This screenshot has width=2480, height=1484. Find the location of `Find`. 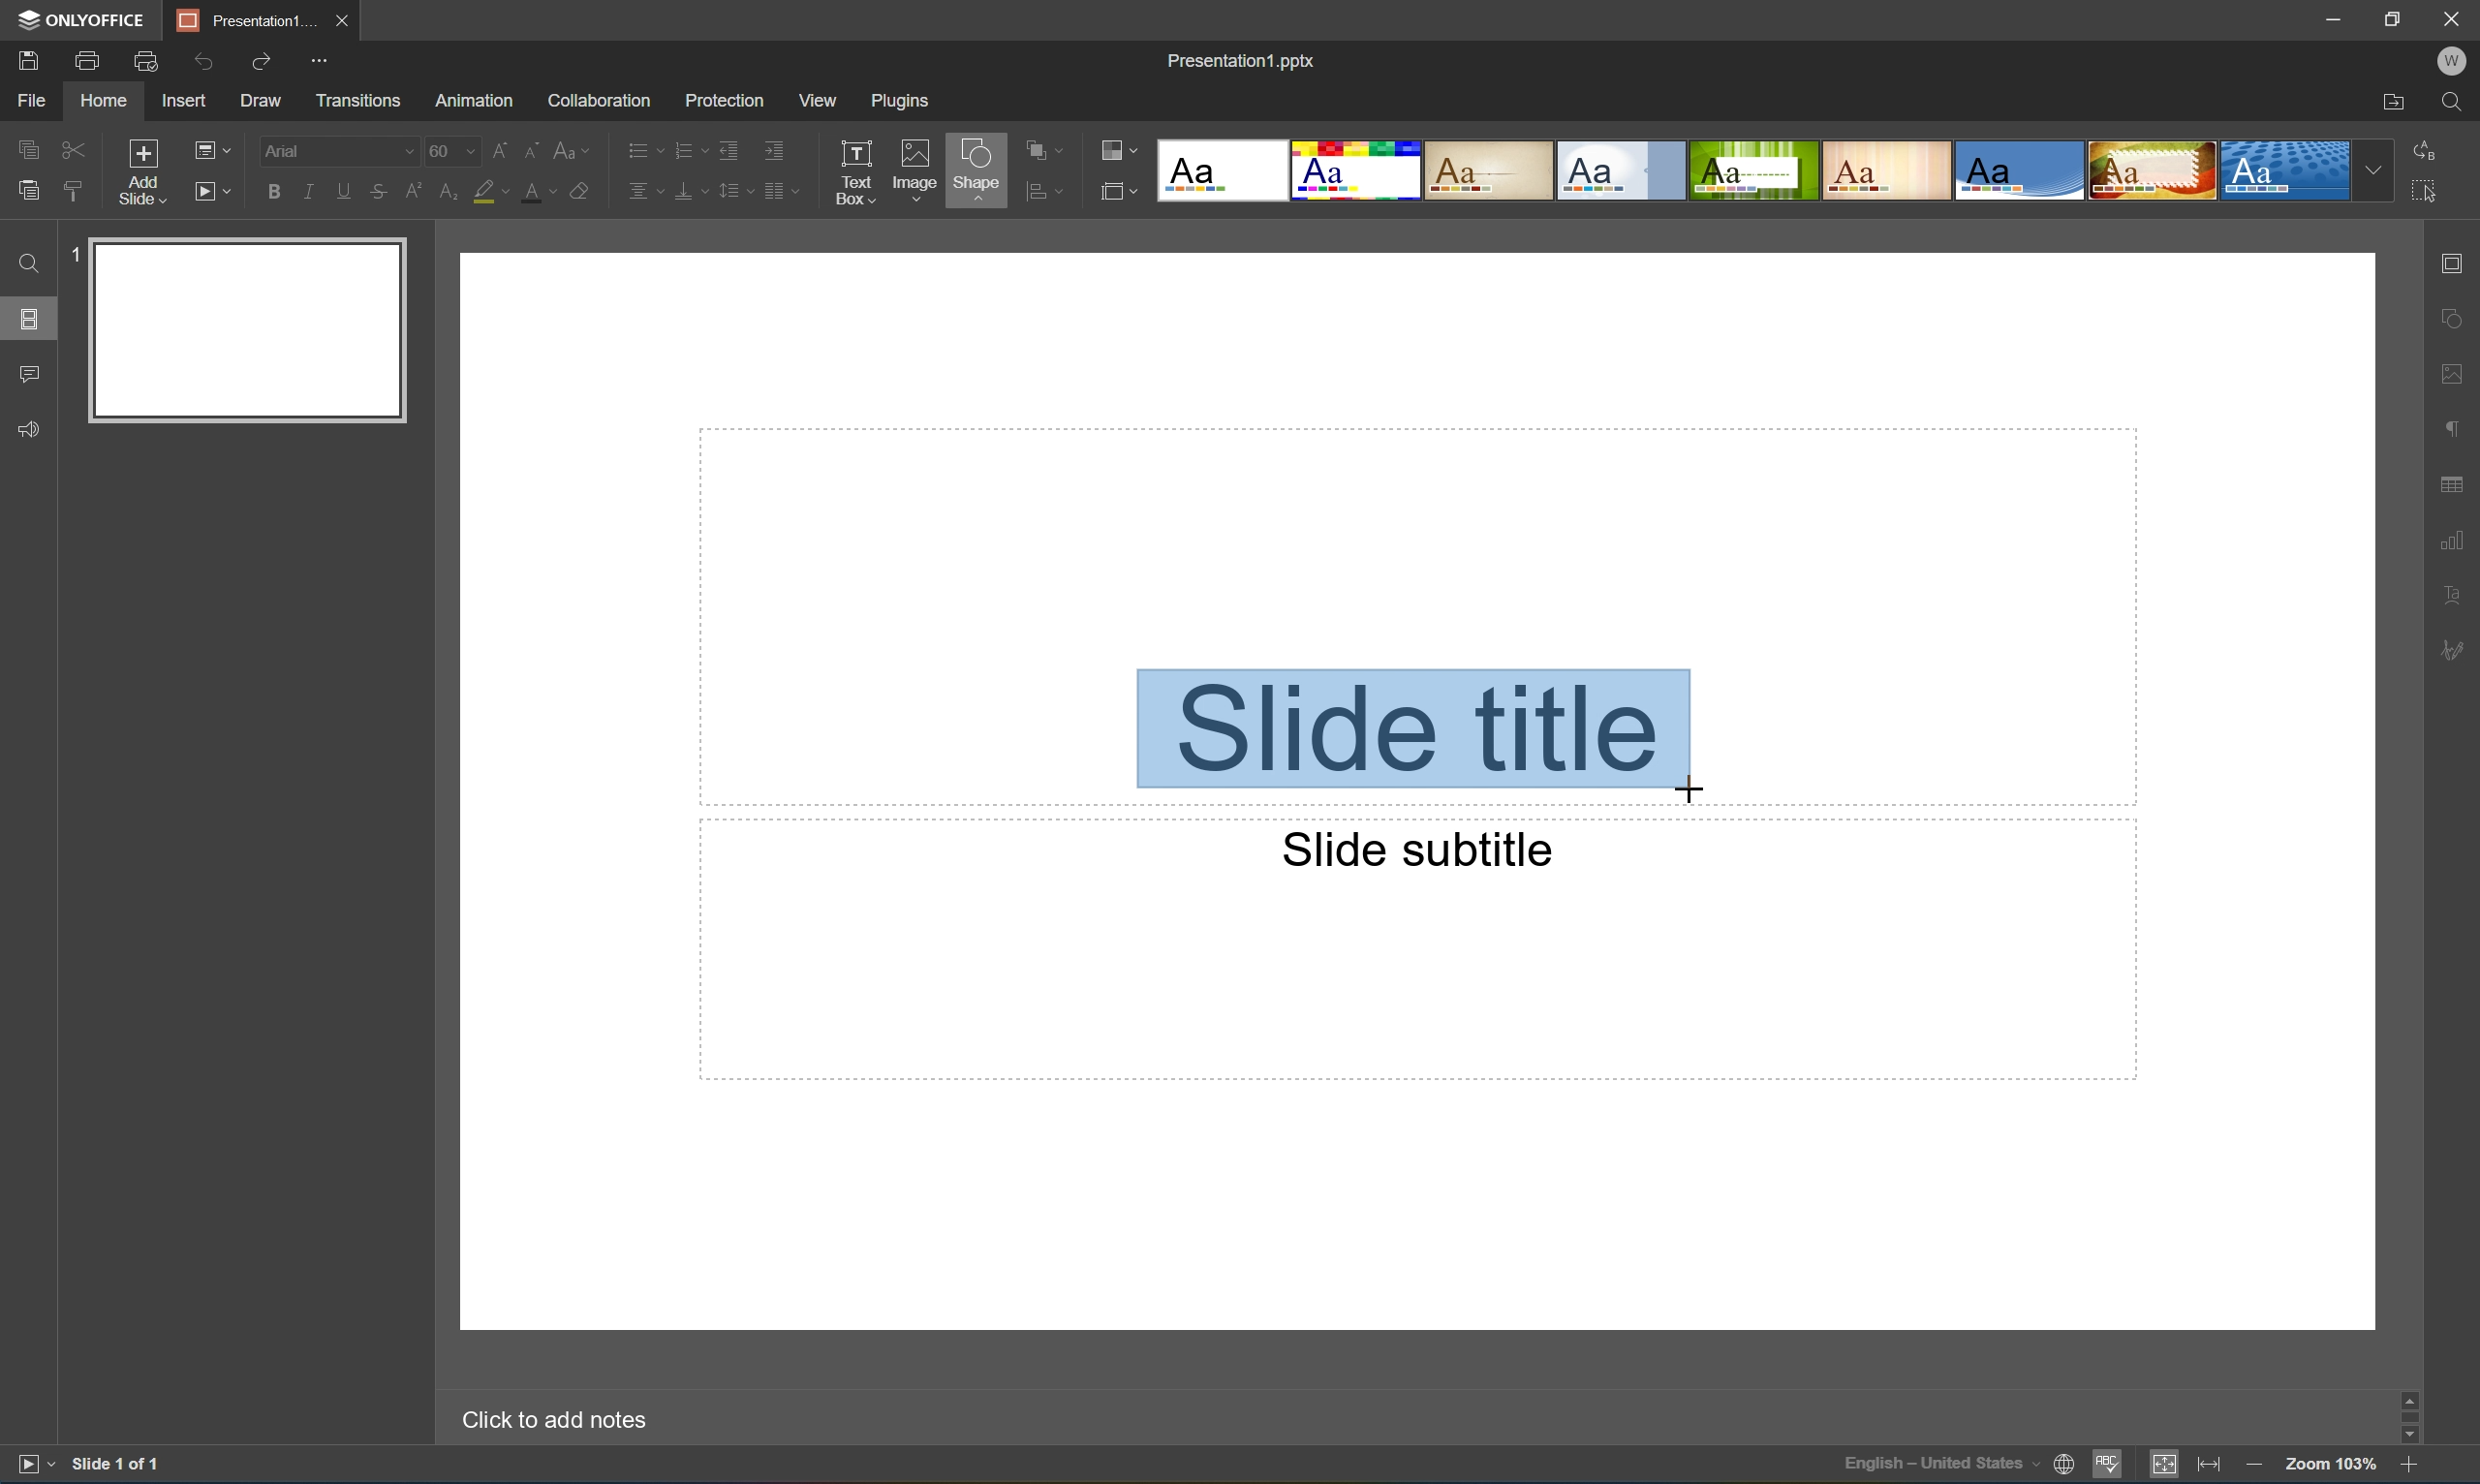

Find is located at coordinates (2451, 102).